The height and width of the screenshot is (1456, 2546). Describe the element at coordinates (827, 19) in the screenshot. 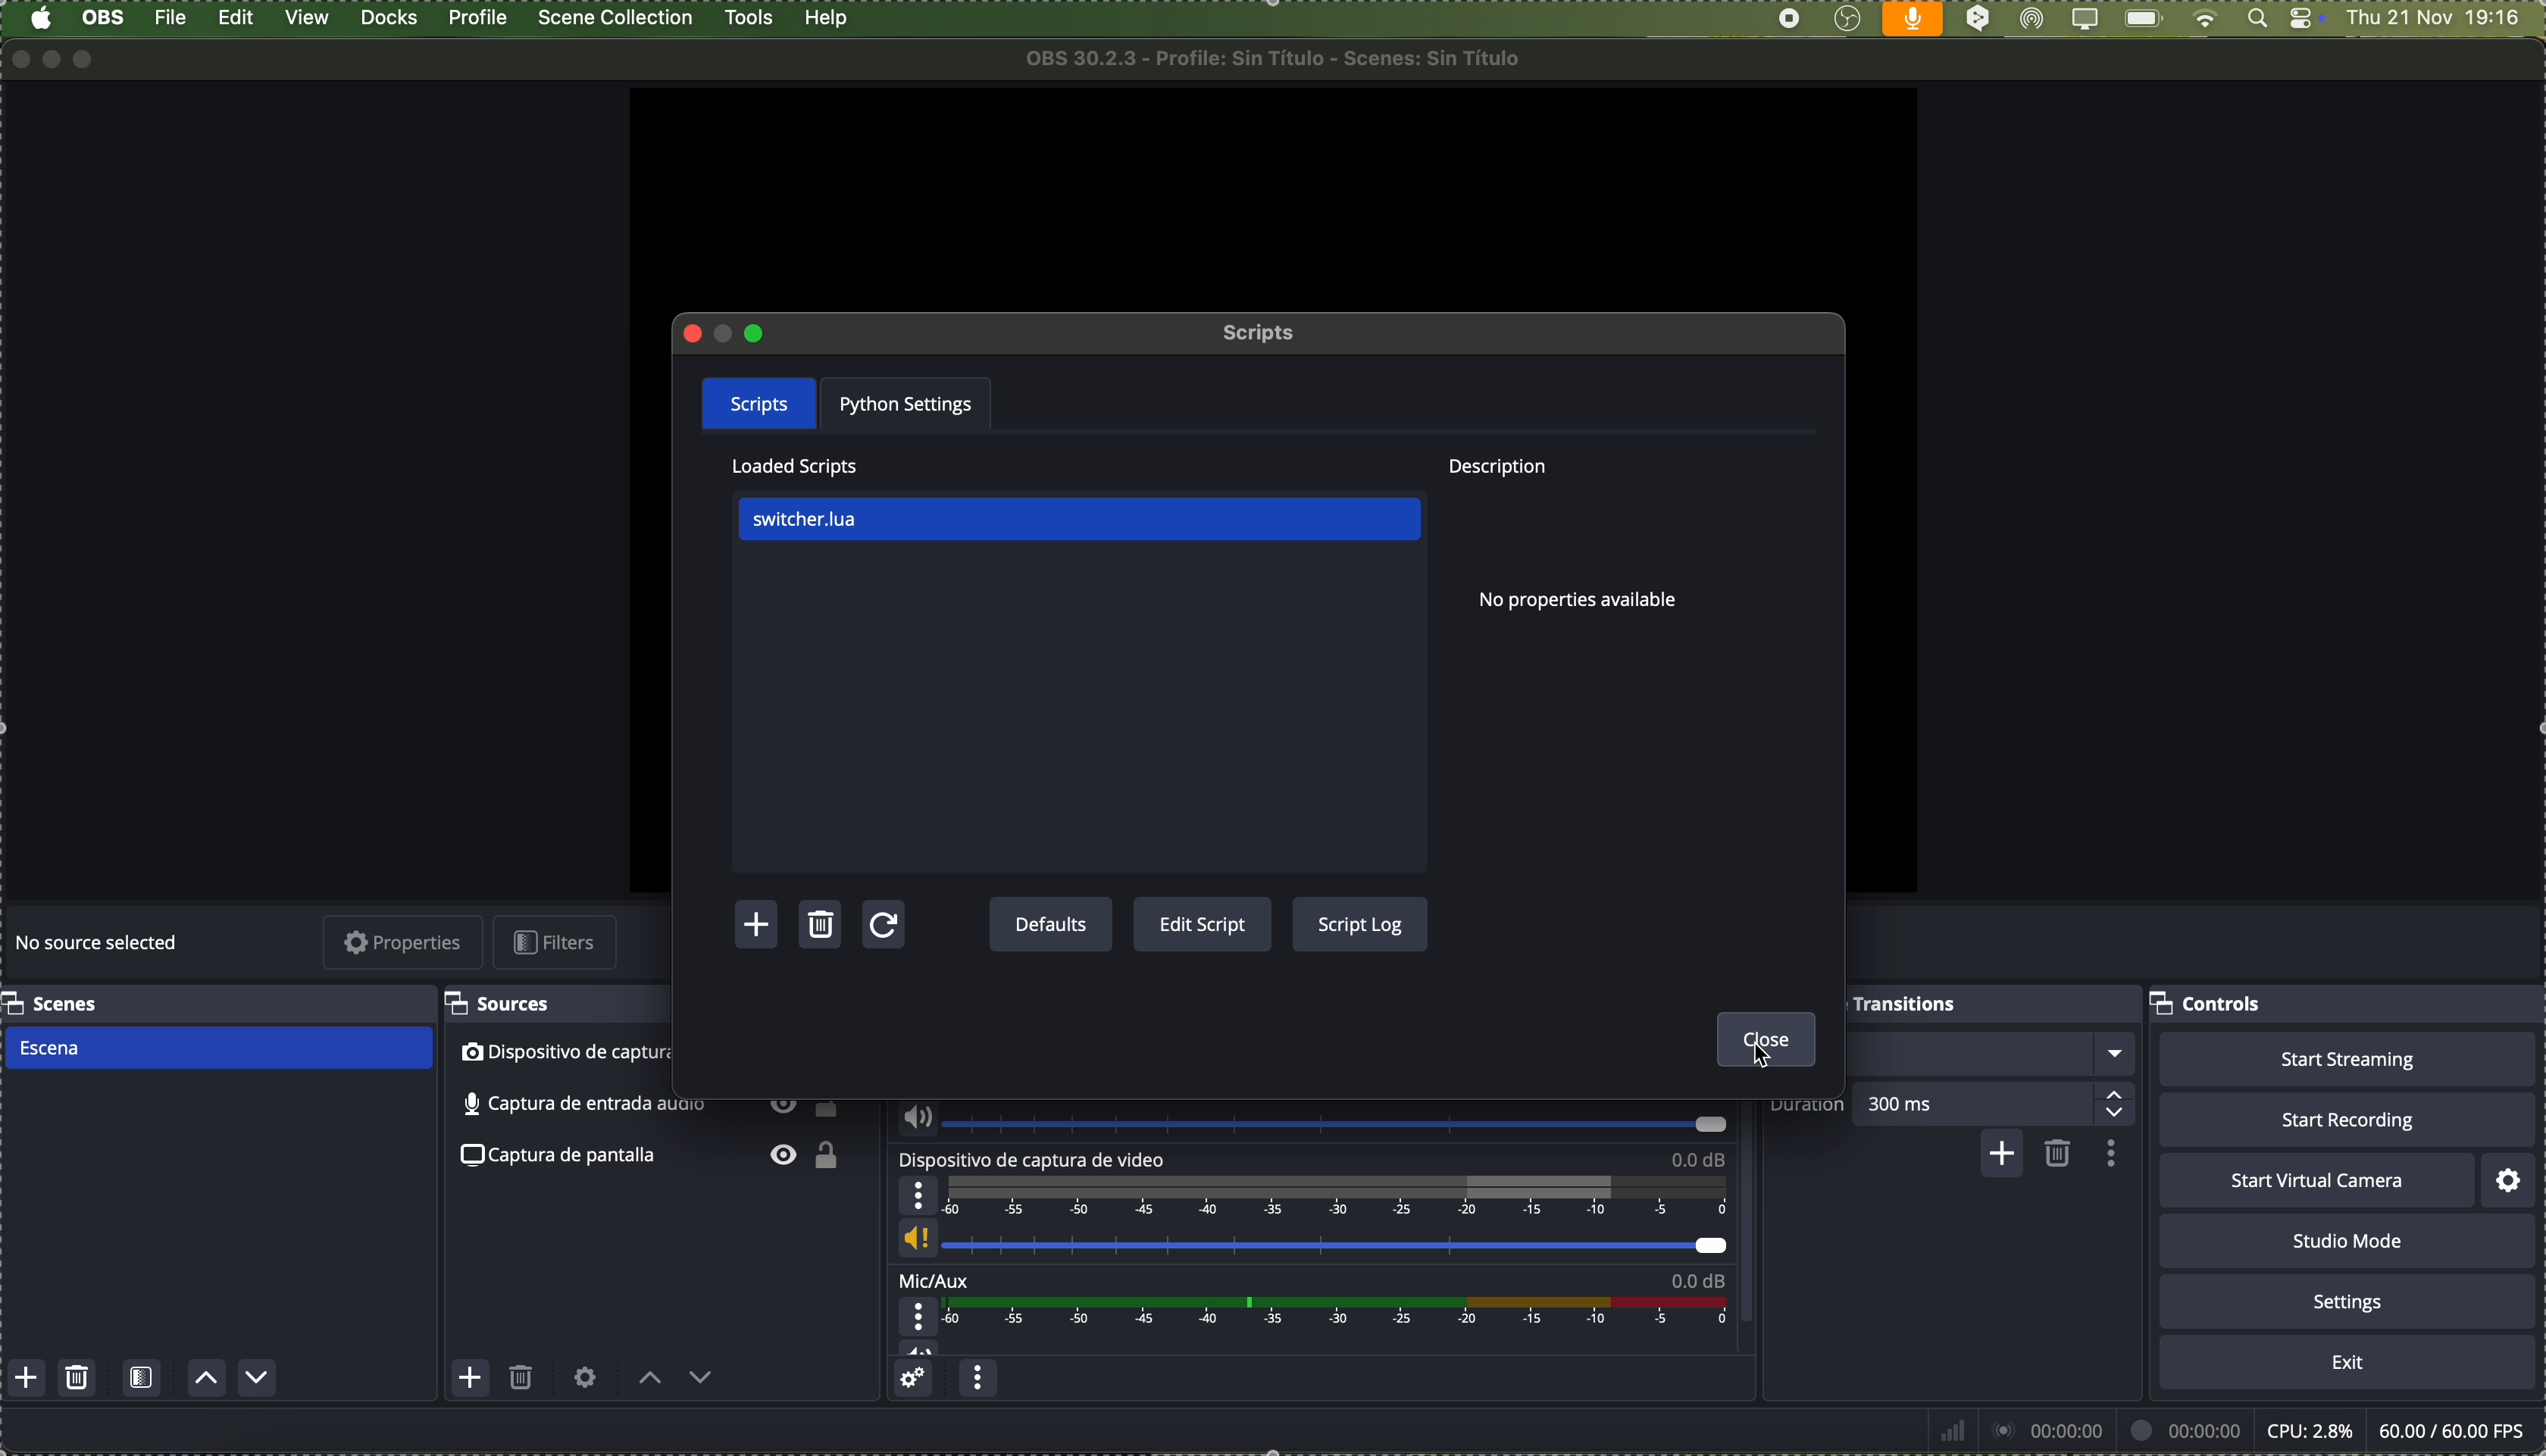

I see `help` at that location.